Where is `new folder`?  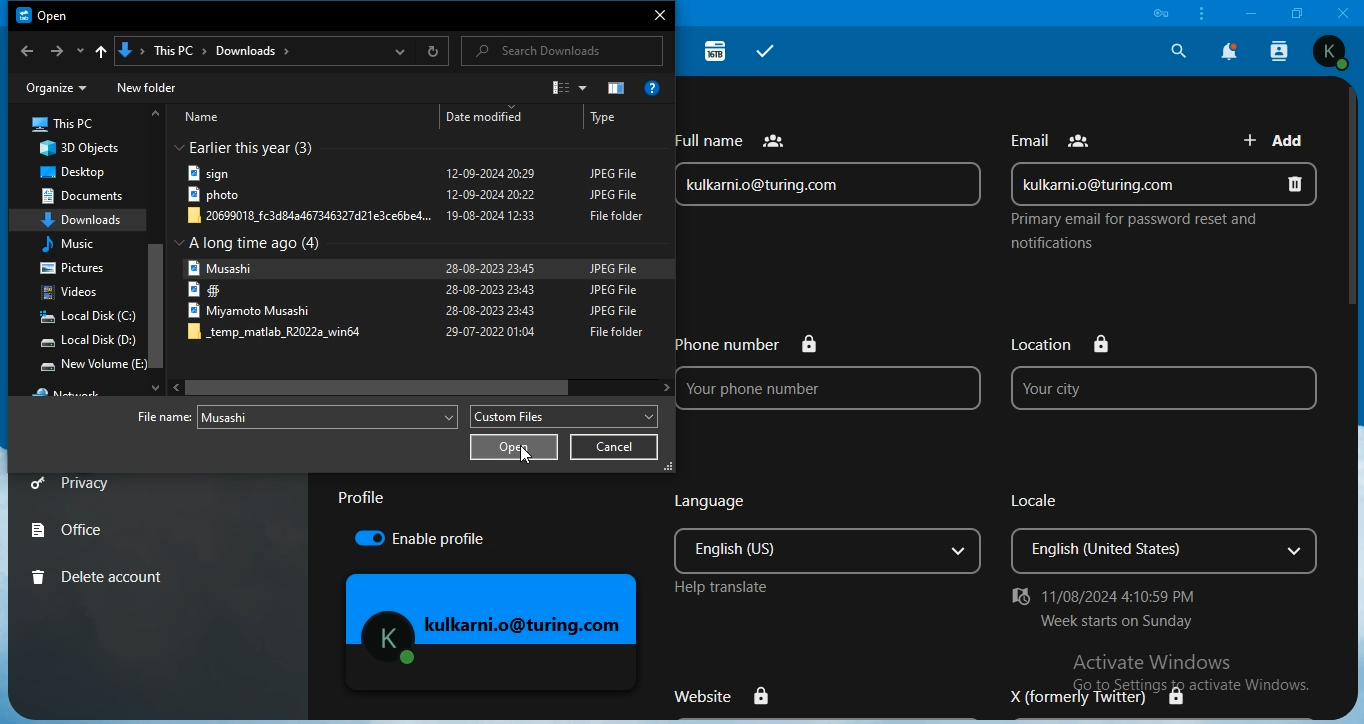
new folder is located at coordinates (147, 85).